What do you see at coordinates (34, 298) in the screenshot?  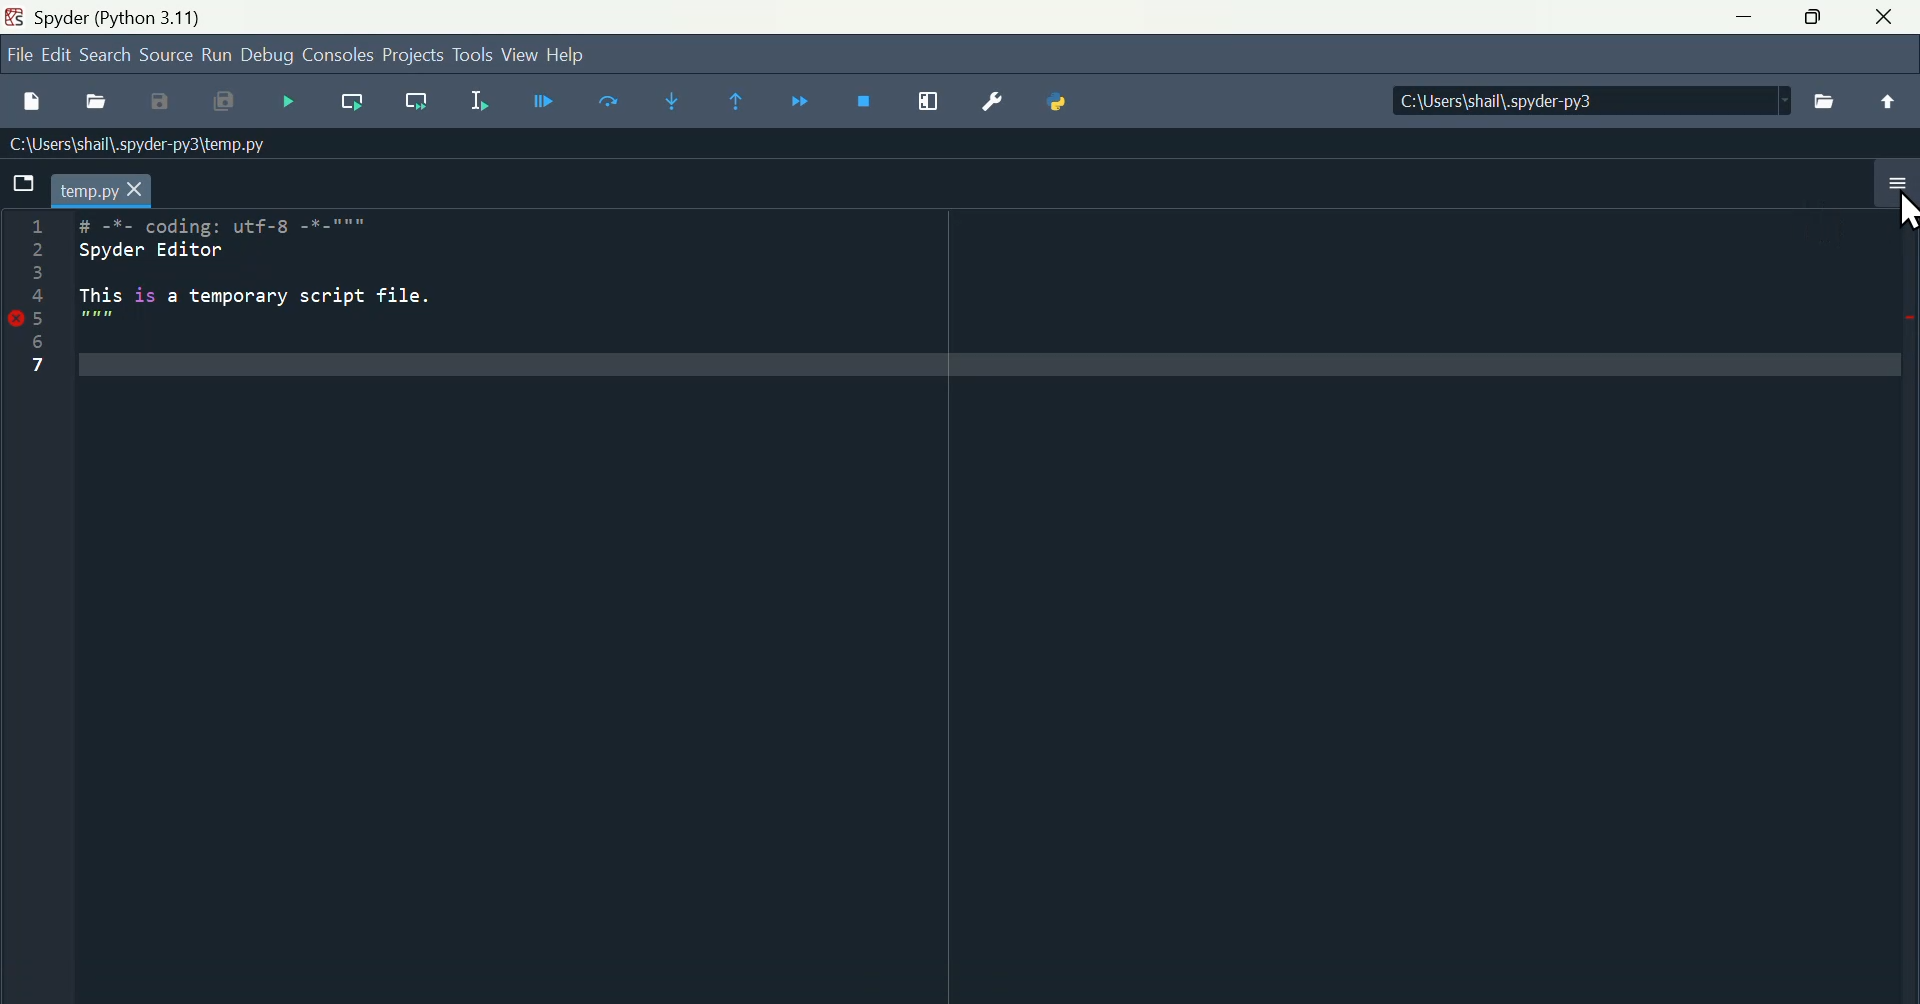 I see `line numbers` at bounding box center [34, 298].